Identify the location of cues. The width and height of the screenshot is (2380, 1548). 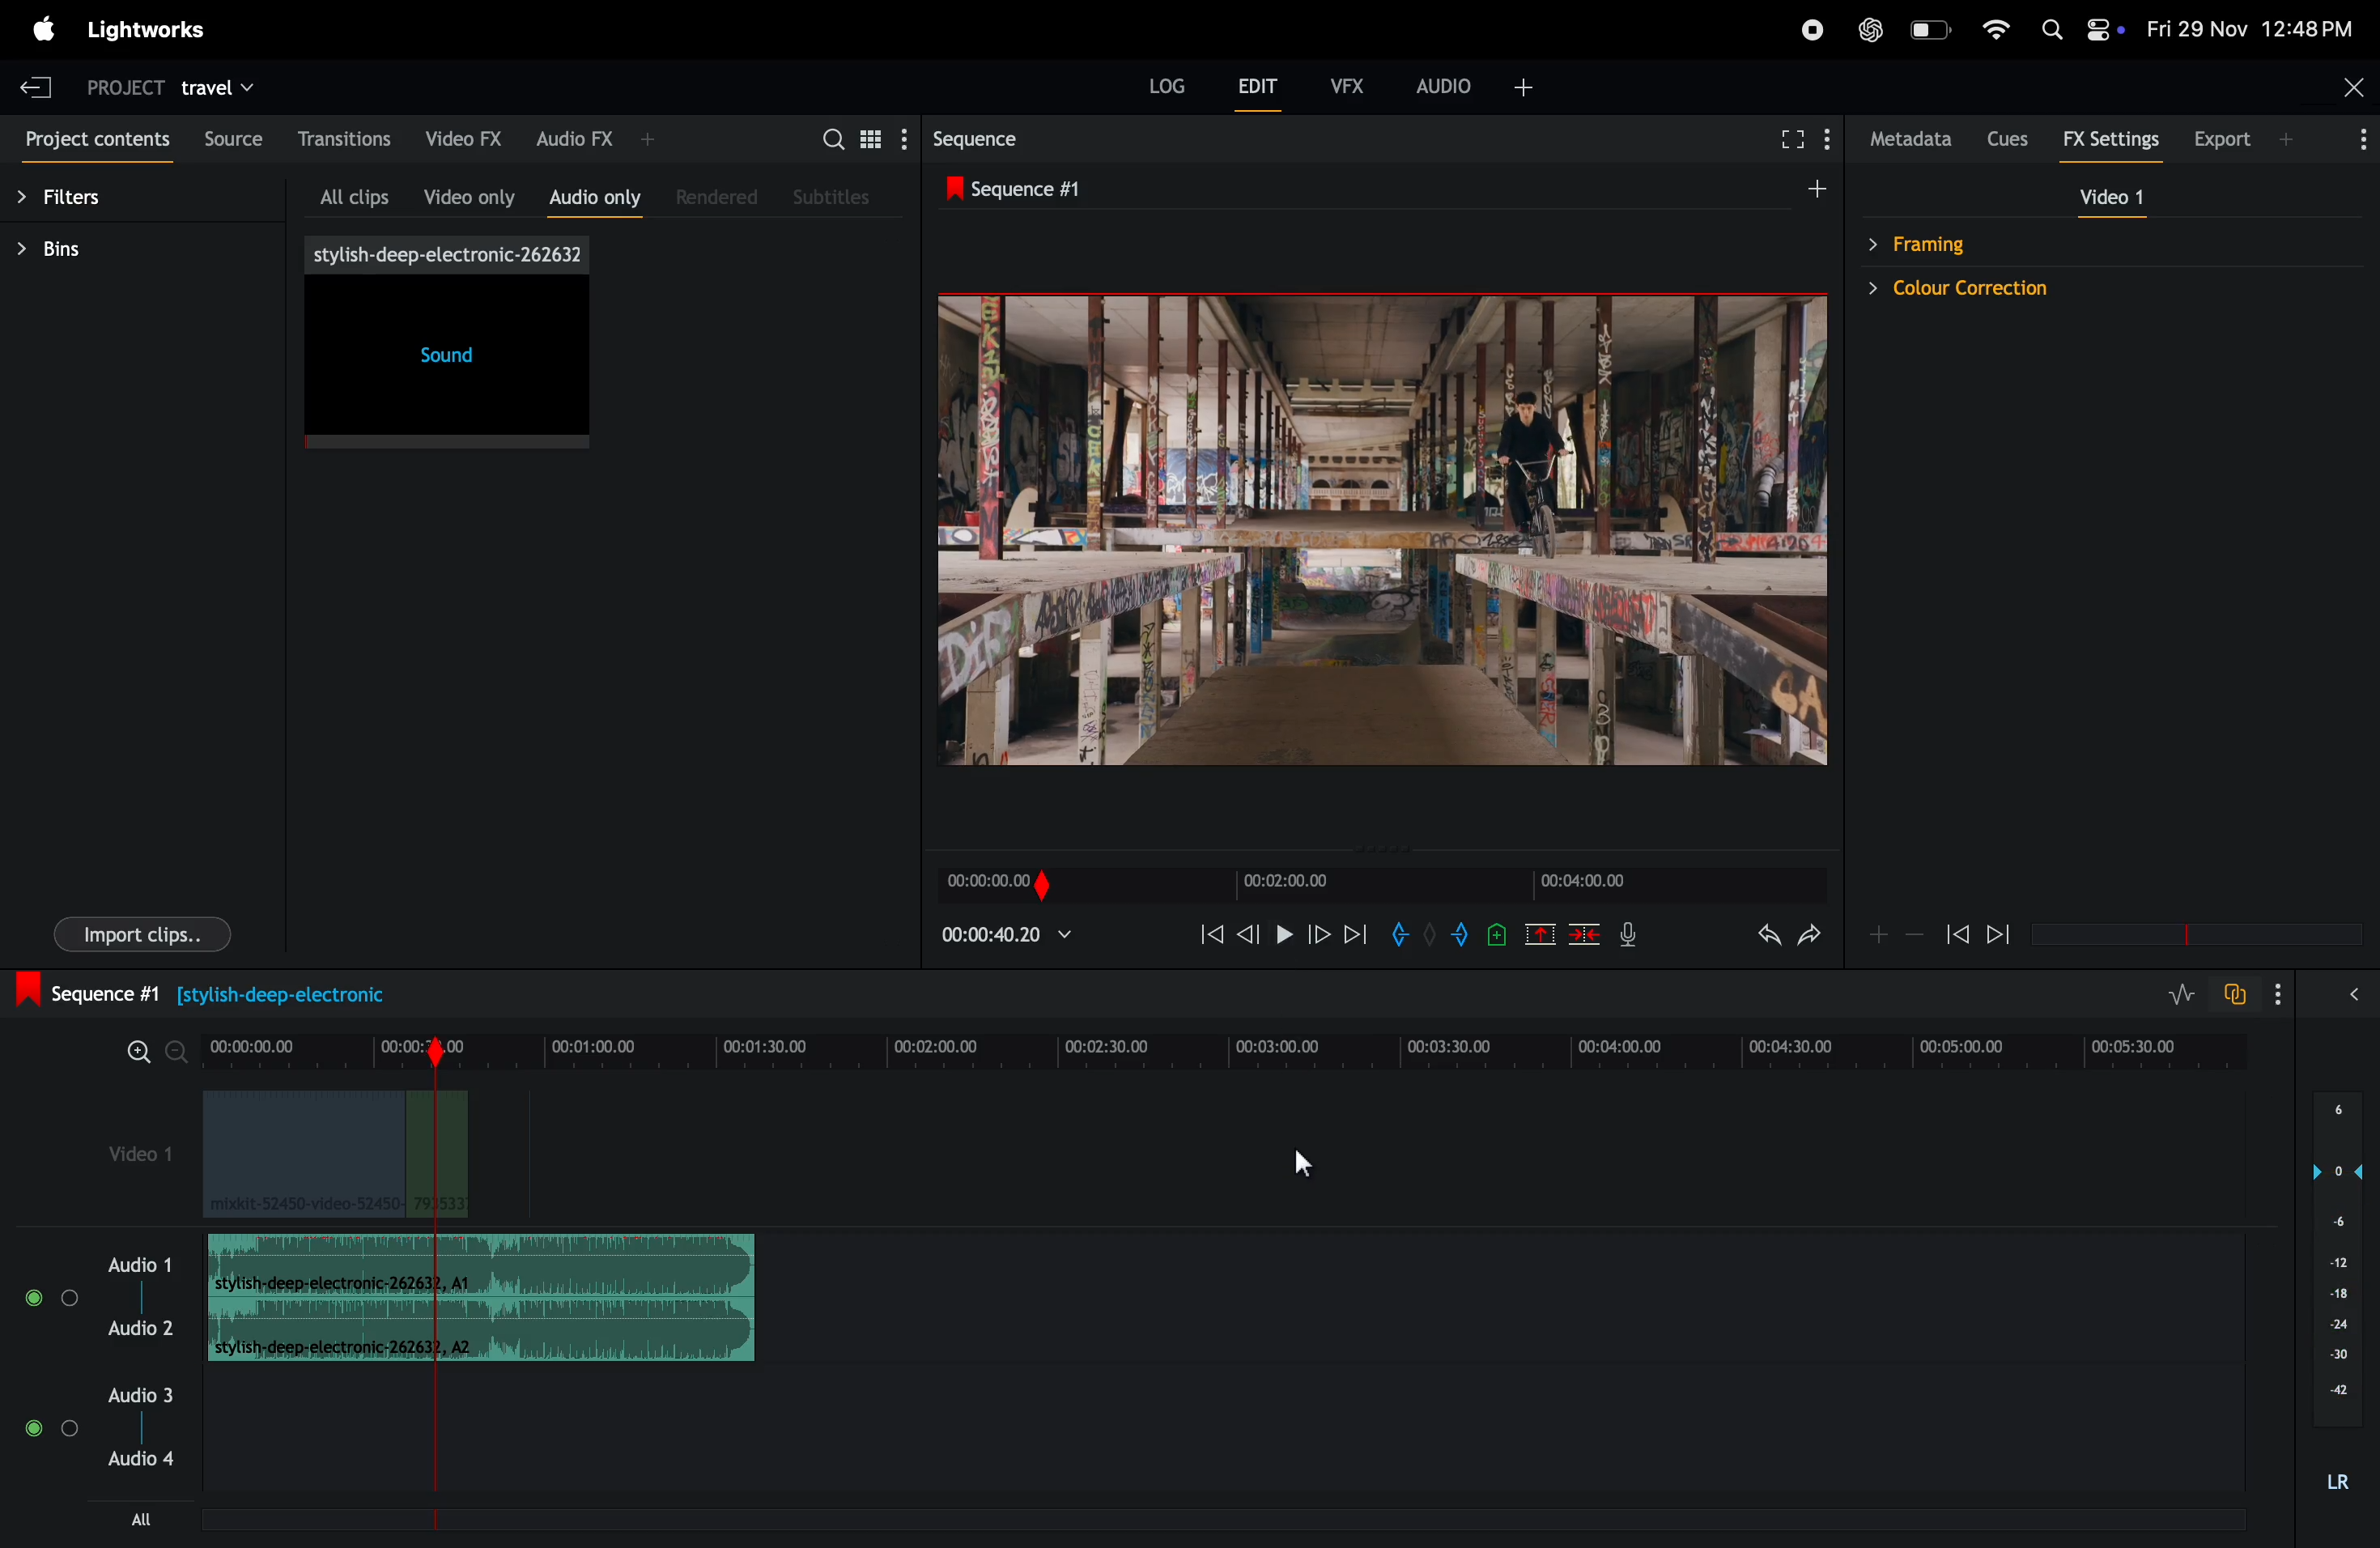
(2013, 138).